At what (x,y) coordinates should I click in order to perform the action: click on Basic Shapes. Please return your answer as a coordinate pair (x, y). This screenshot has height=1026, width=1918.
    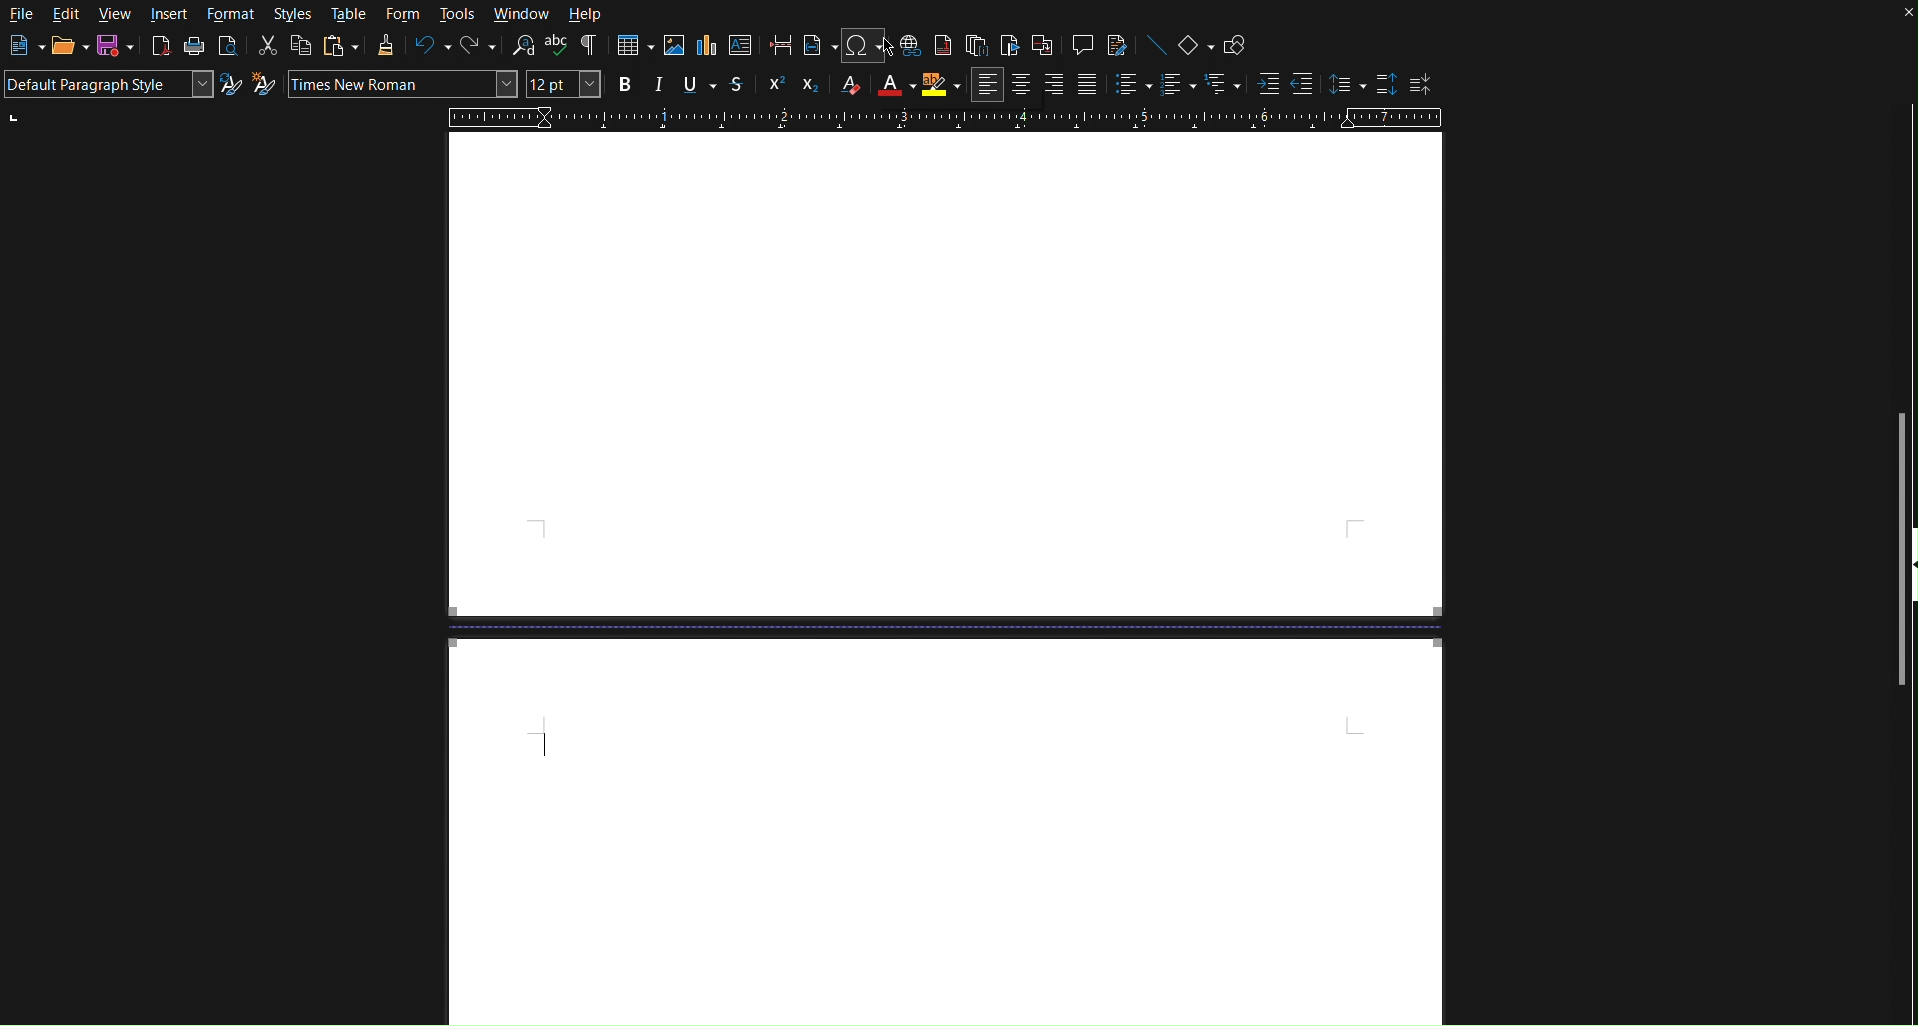
    Looking at the image, I should click on (1191, 43).